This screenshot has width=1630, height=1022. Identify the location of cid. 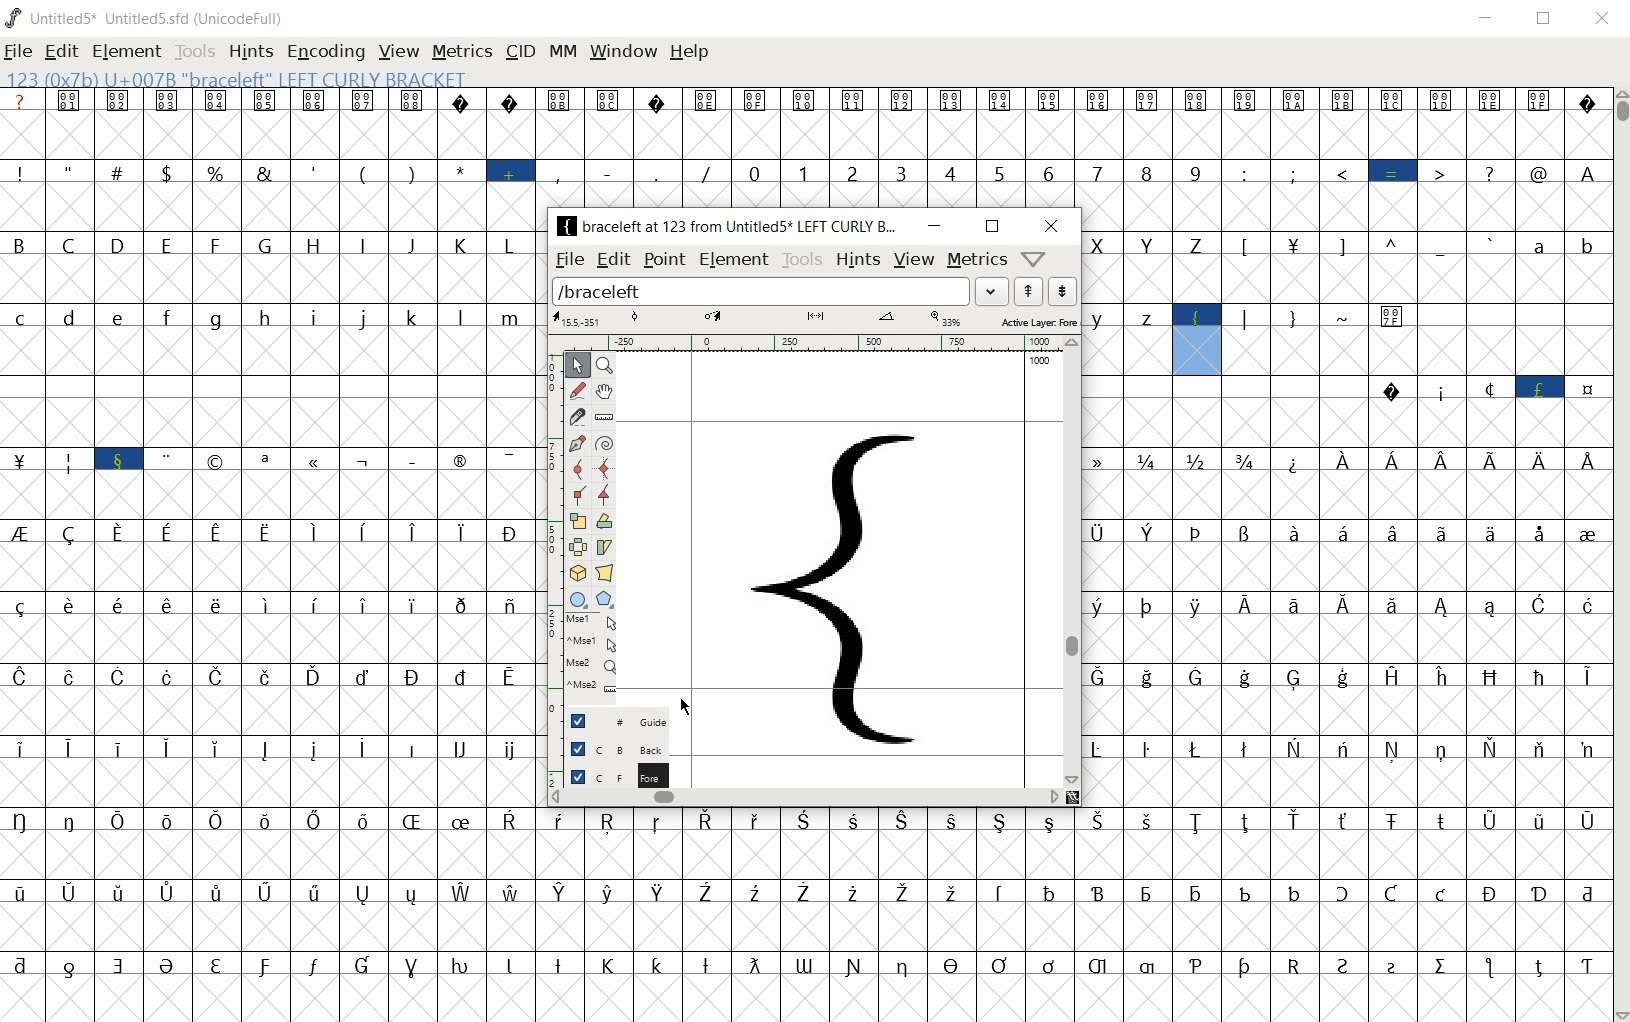
(519, 51).